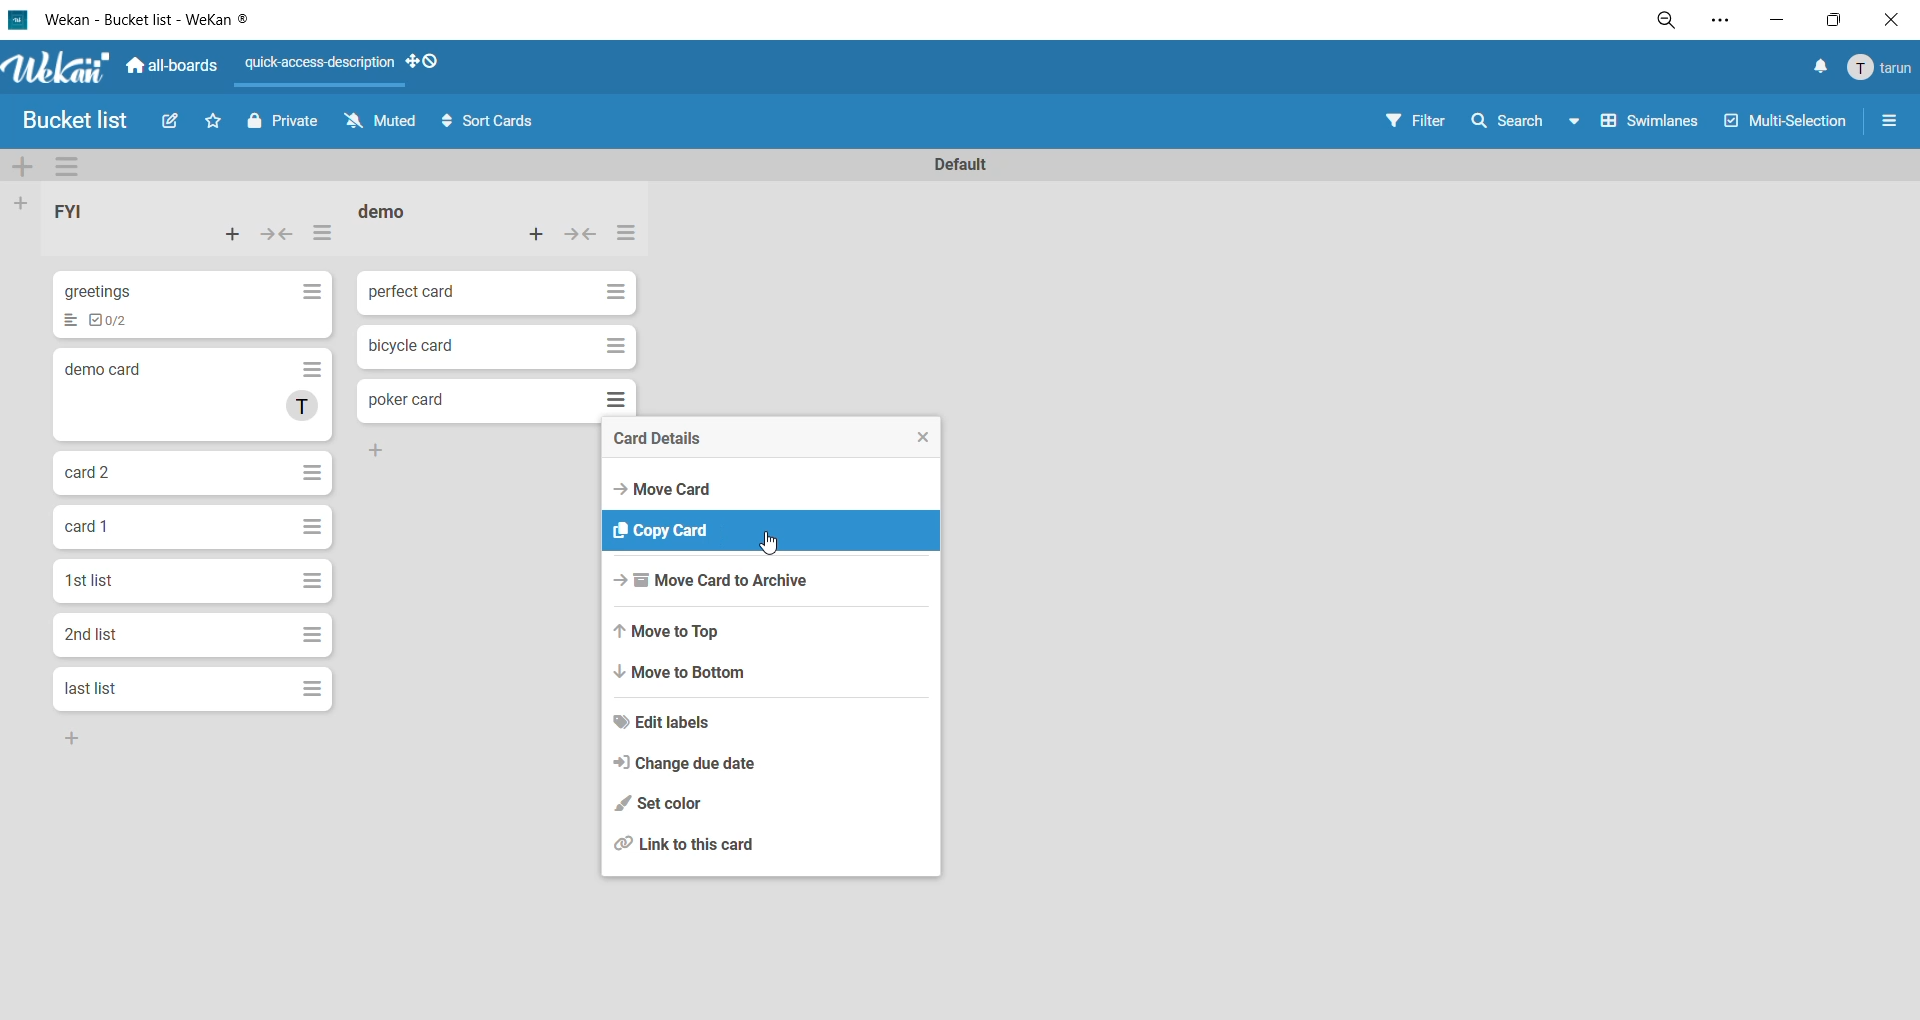 The image size is (1920, 1020). What do you see at coordinates (316, 637) in the screenshot?
I see `Hamburger` at bounding box center [316, 637].